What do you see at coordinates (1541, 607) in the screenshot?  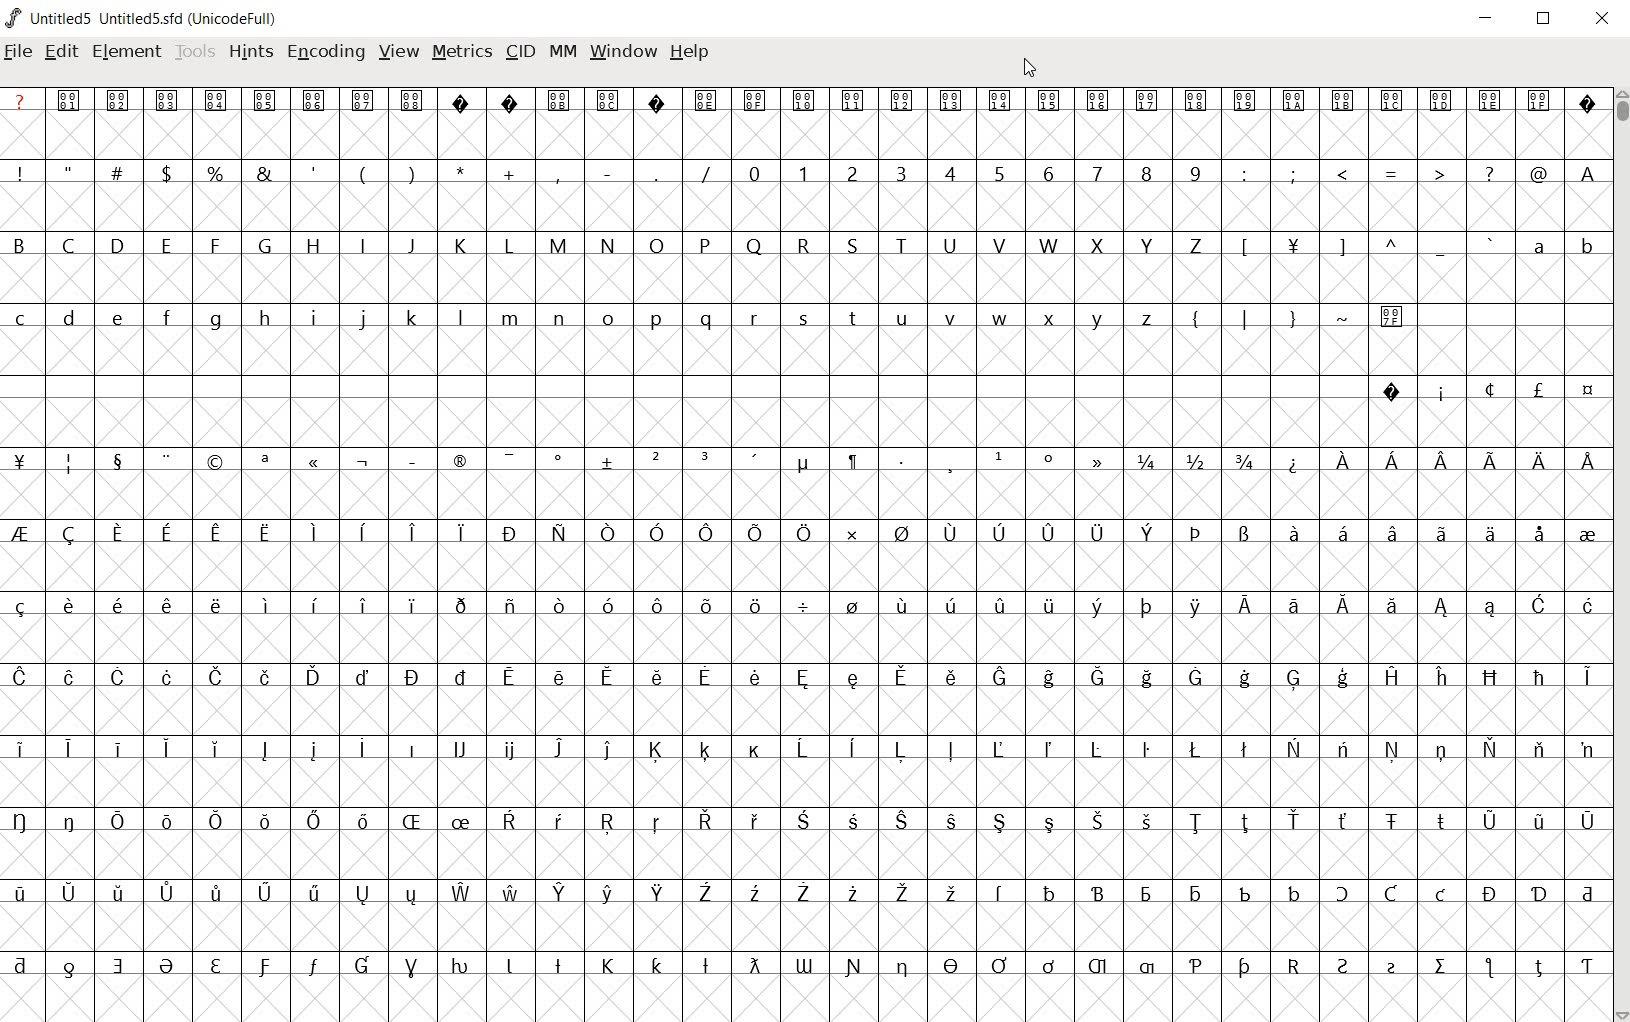 I see `Symbol` at bounding box center [1541, 607].